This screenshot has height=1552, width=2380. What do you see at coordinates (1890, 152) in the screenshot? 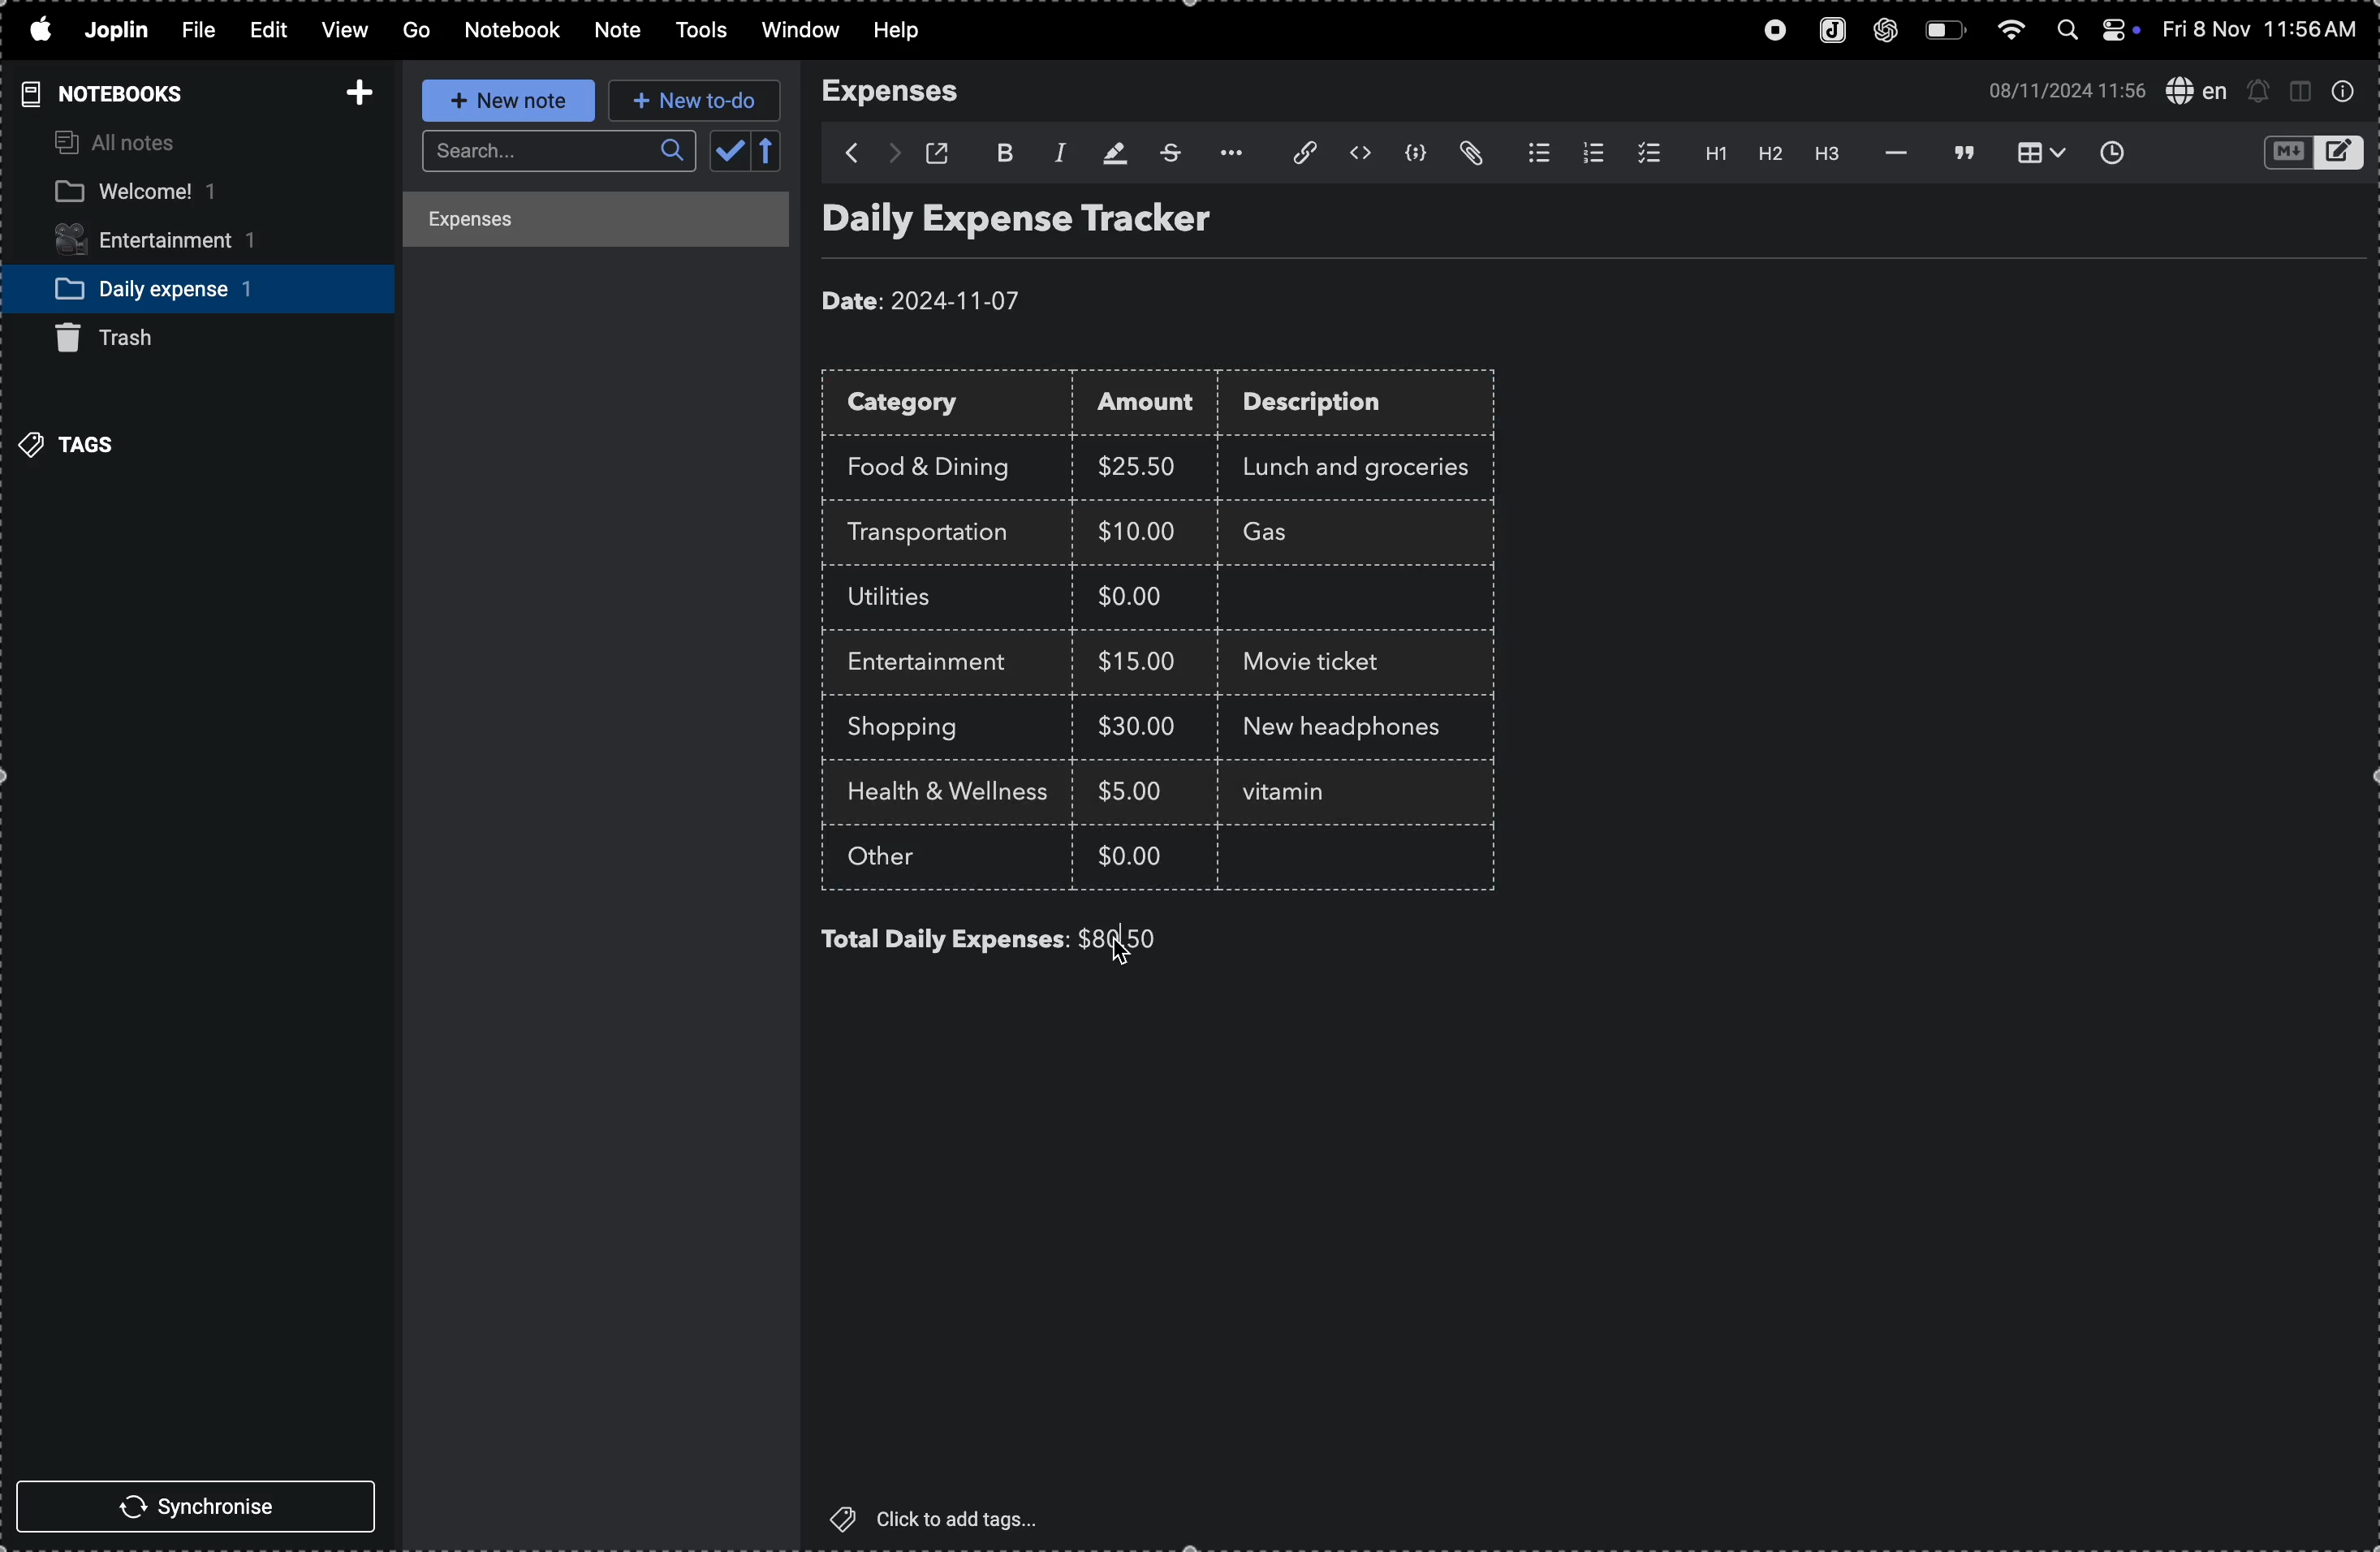
I see `horrizontal line` at bounding box center [1890, 152].